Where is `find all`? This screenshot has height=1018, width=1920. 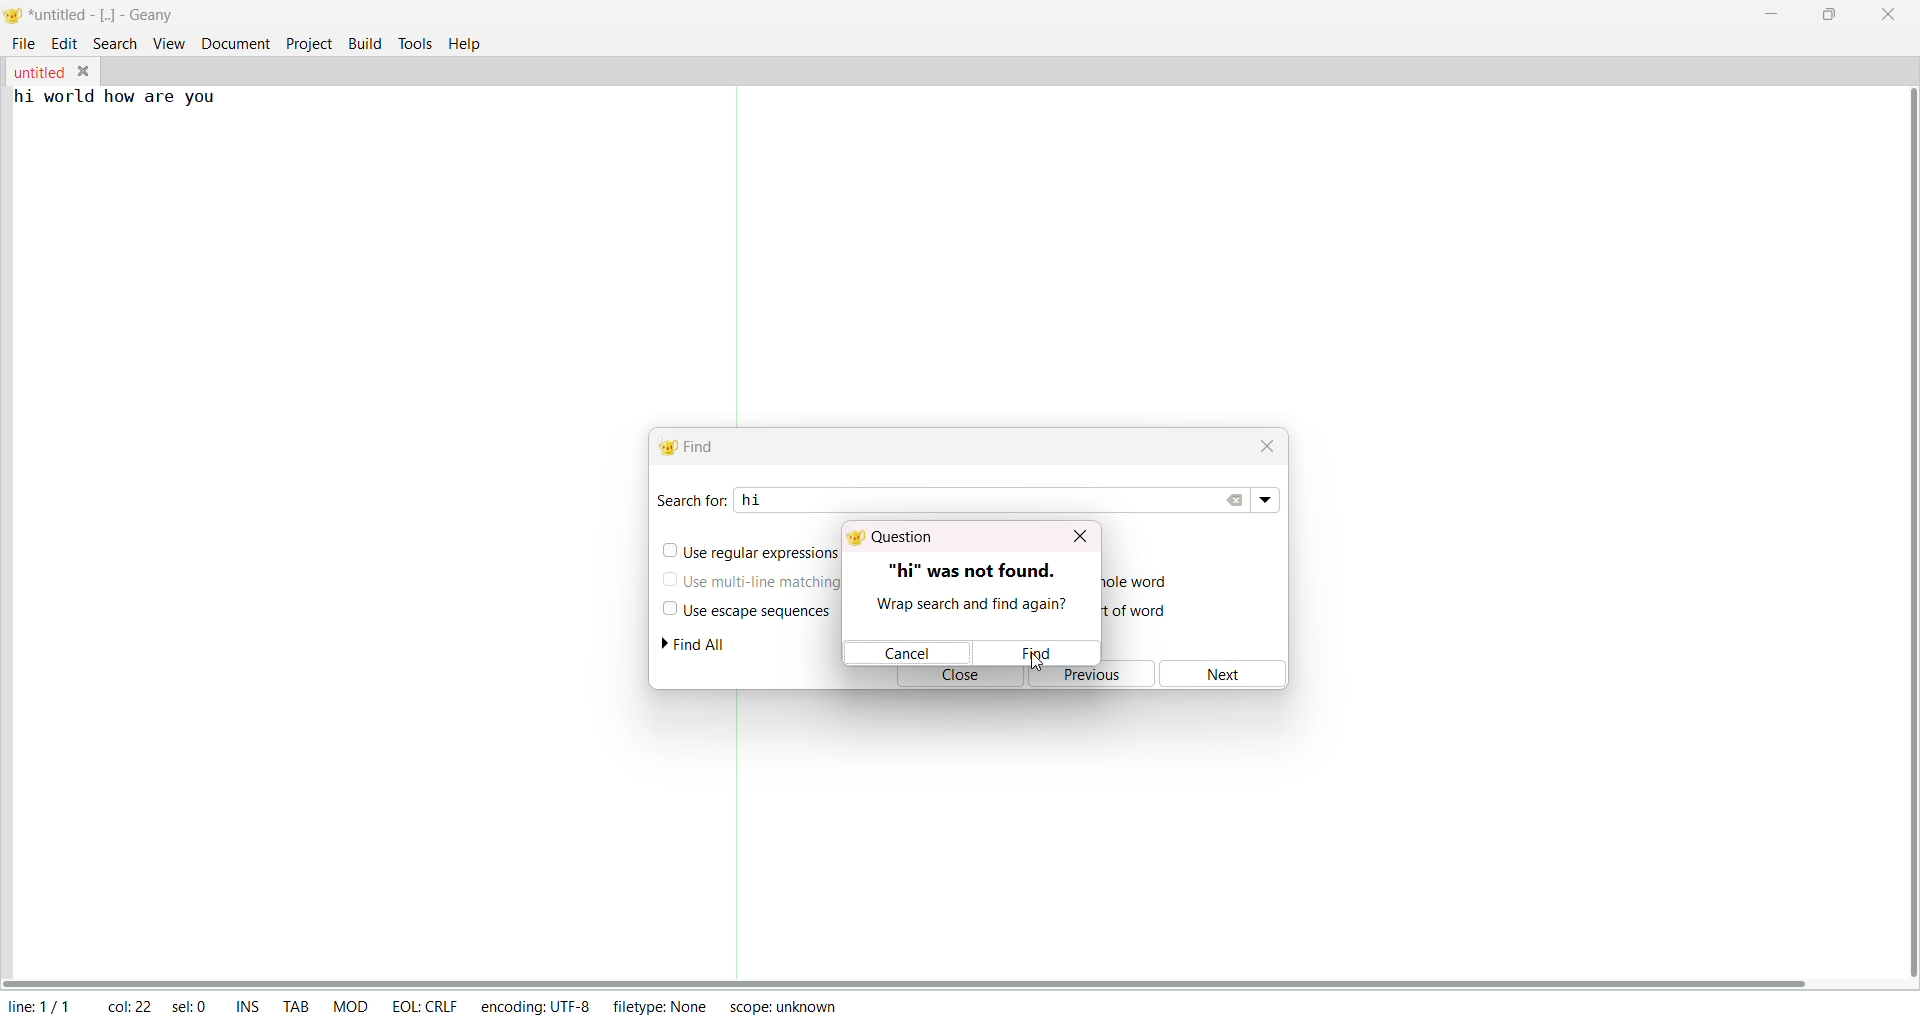 find all is located at coordinates (688, 644).